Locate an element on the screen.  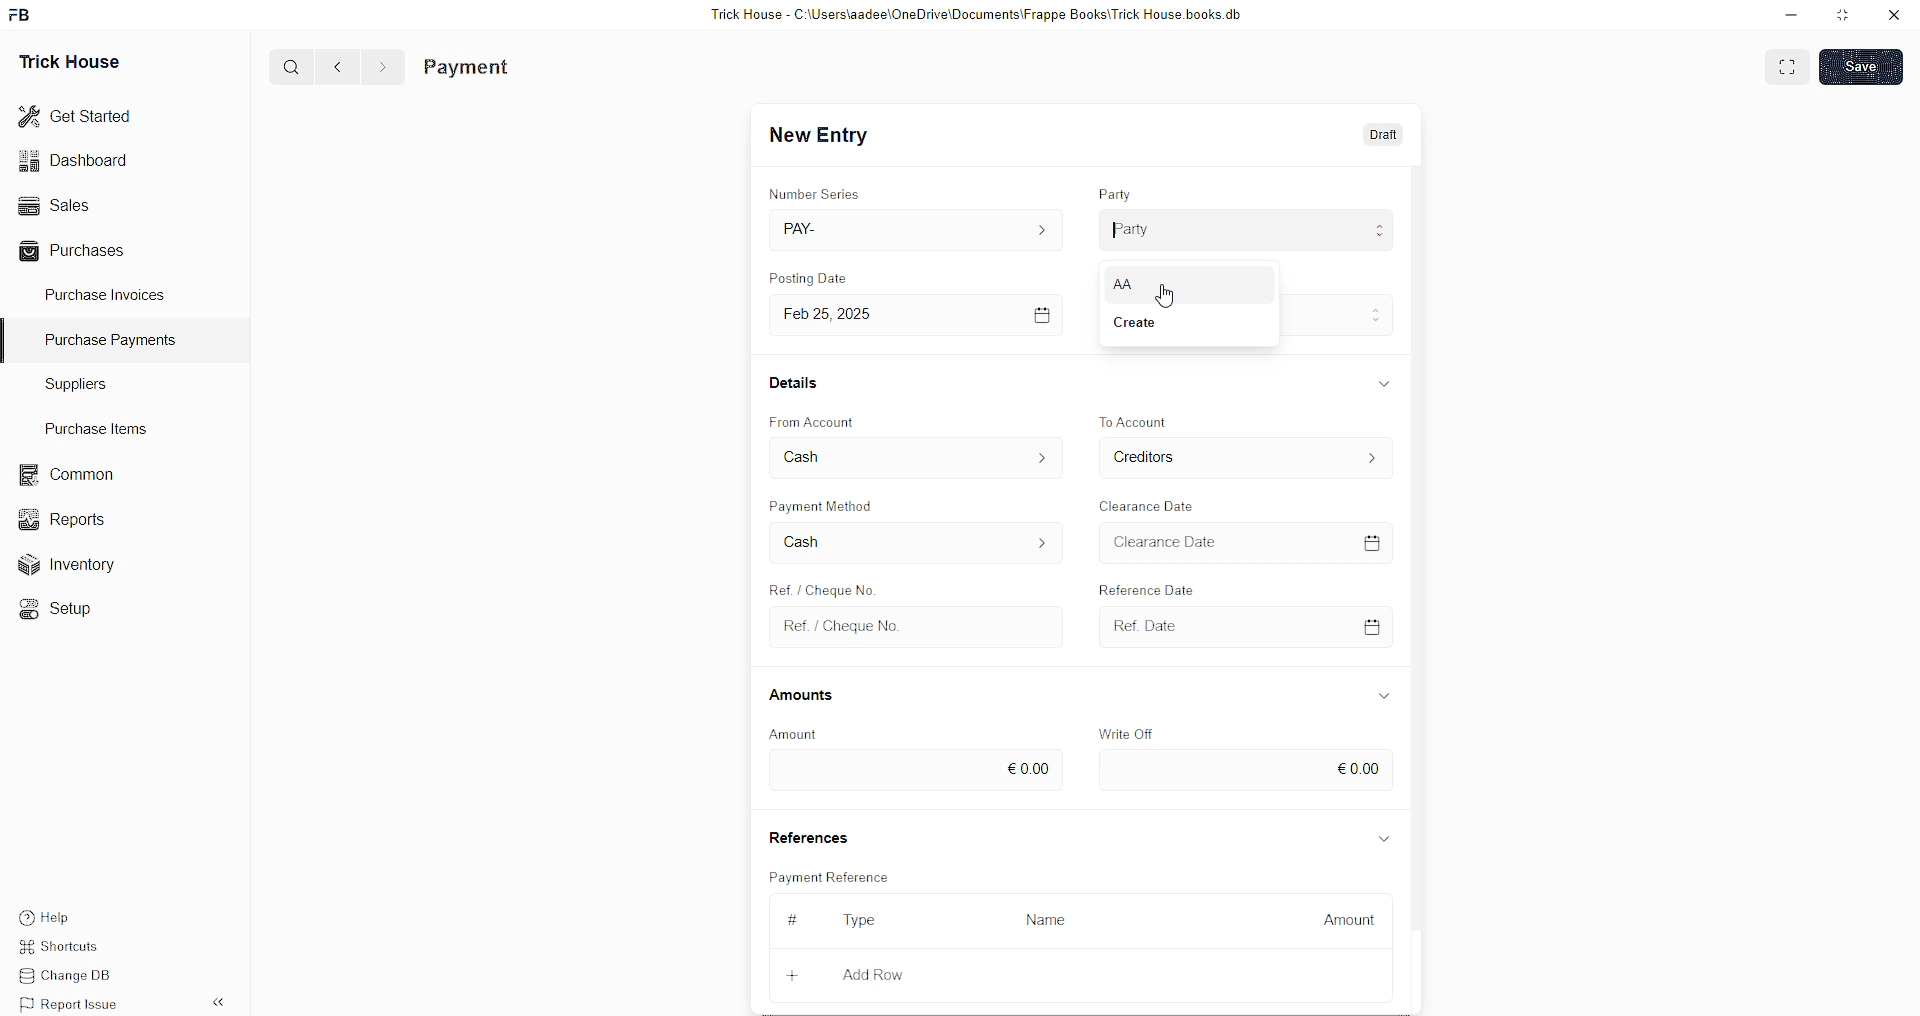
= is located at coordinates (1376, 540).